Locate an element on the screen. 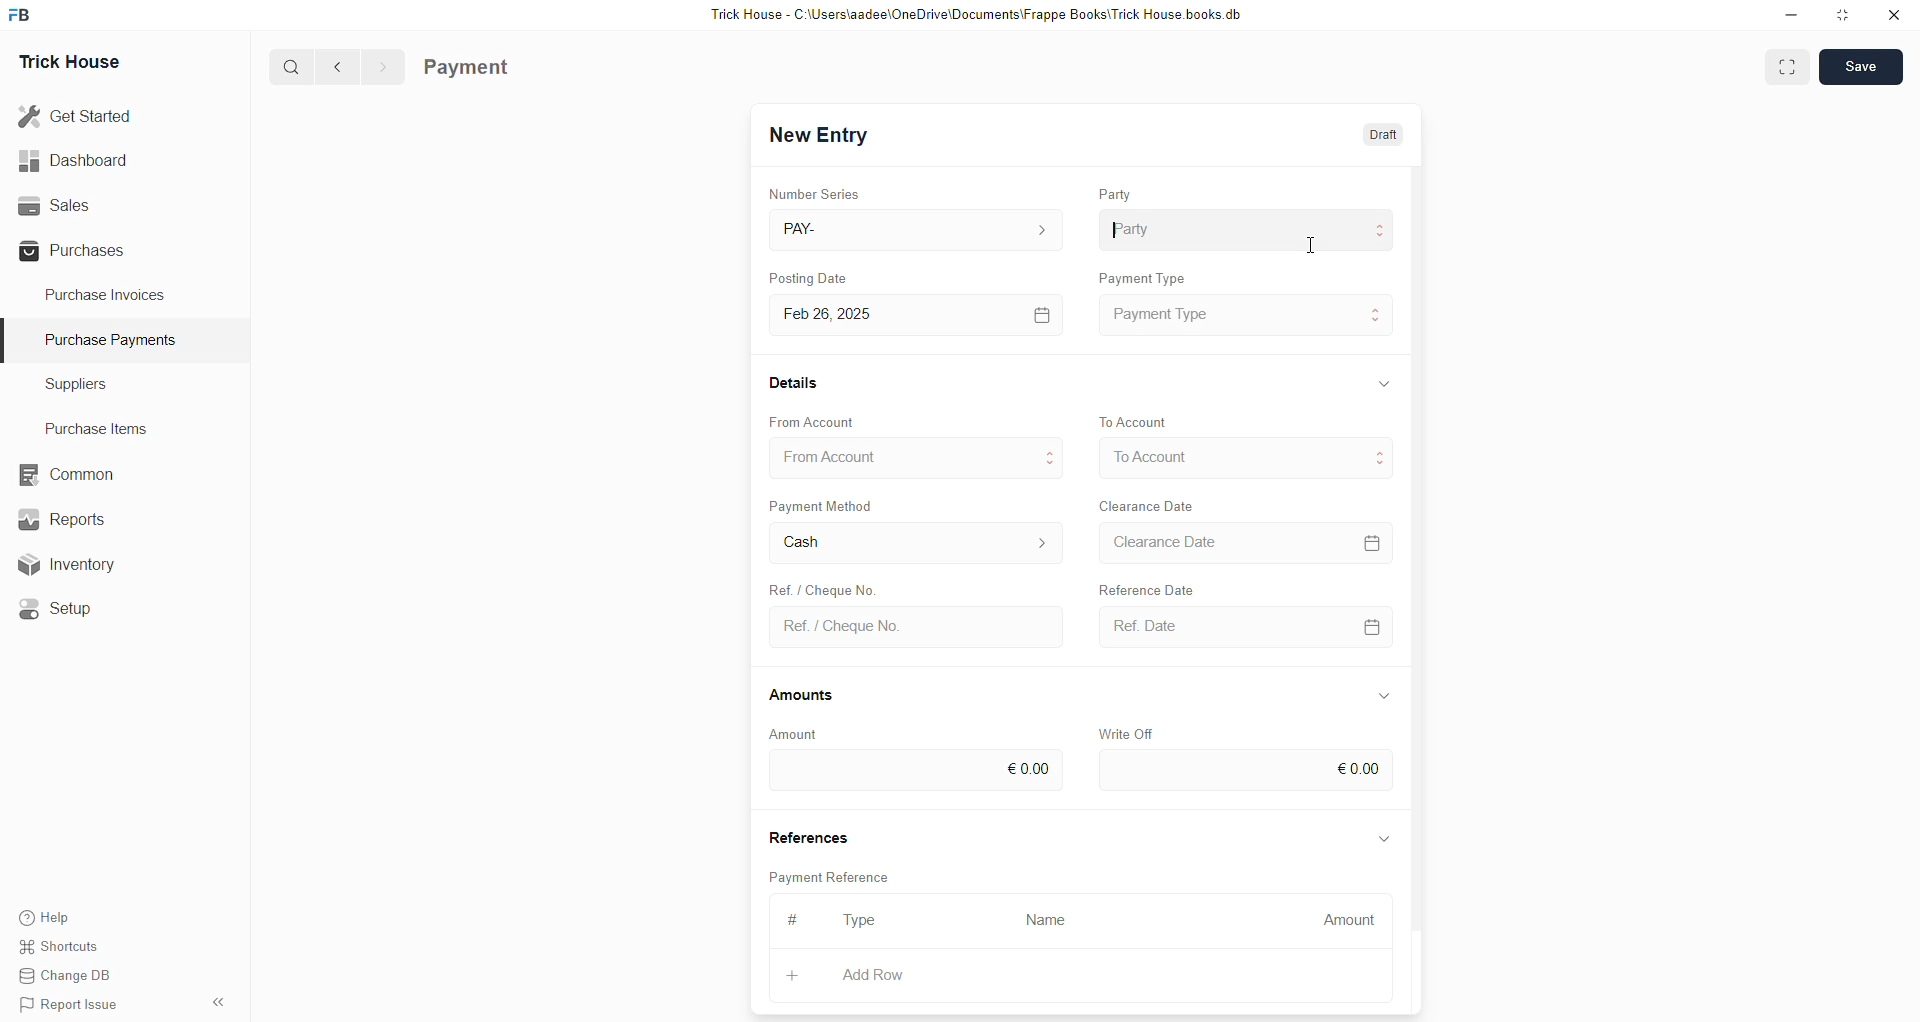 Image resolution: width=1920 pixels, height=1022 pixels.  Payment Type is located at coordinates (1246, 314).